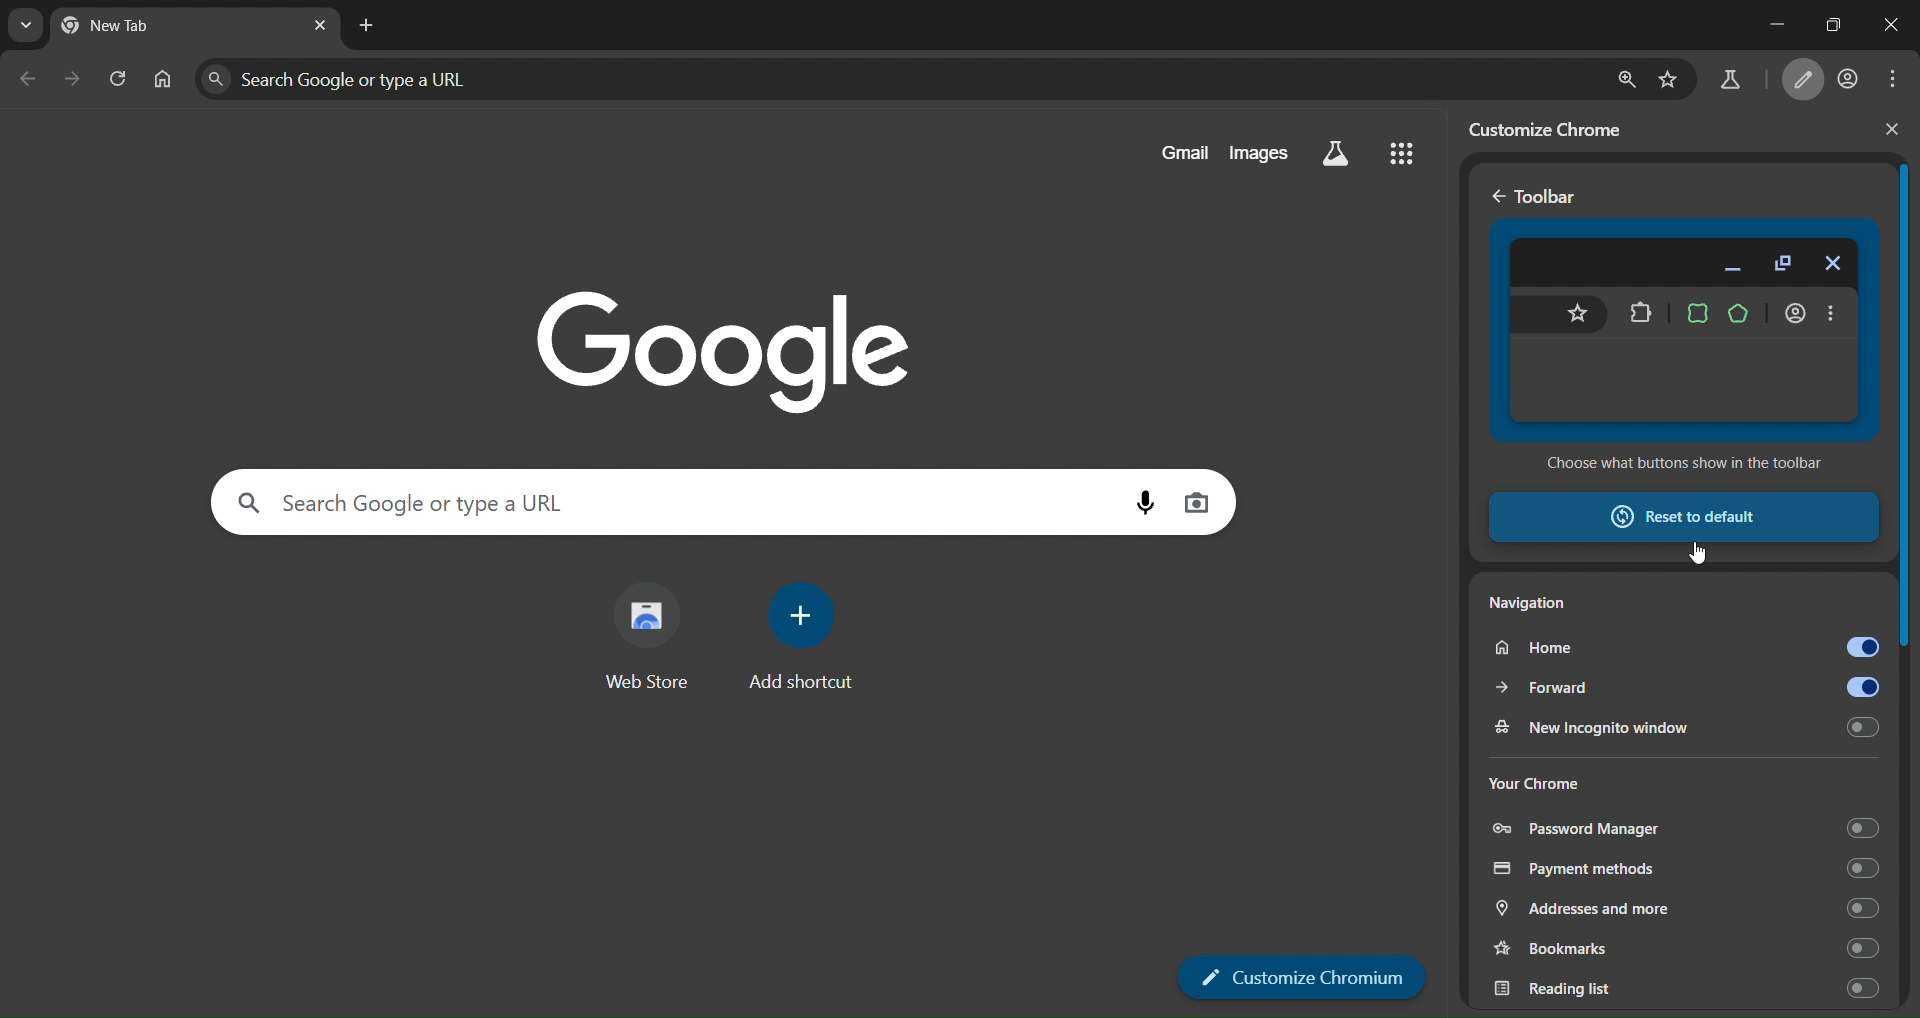  What do you see at coordinates (1733, 80) in the screenshot?
I see `search labs` at bounding box center [1733, 80].